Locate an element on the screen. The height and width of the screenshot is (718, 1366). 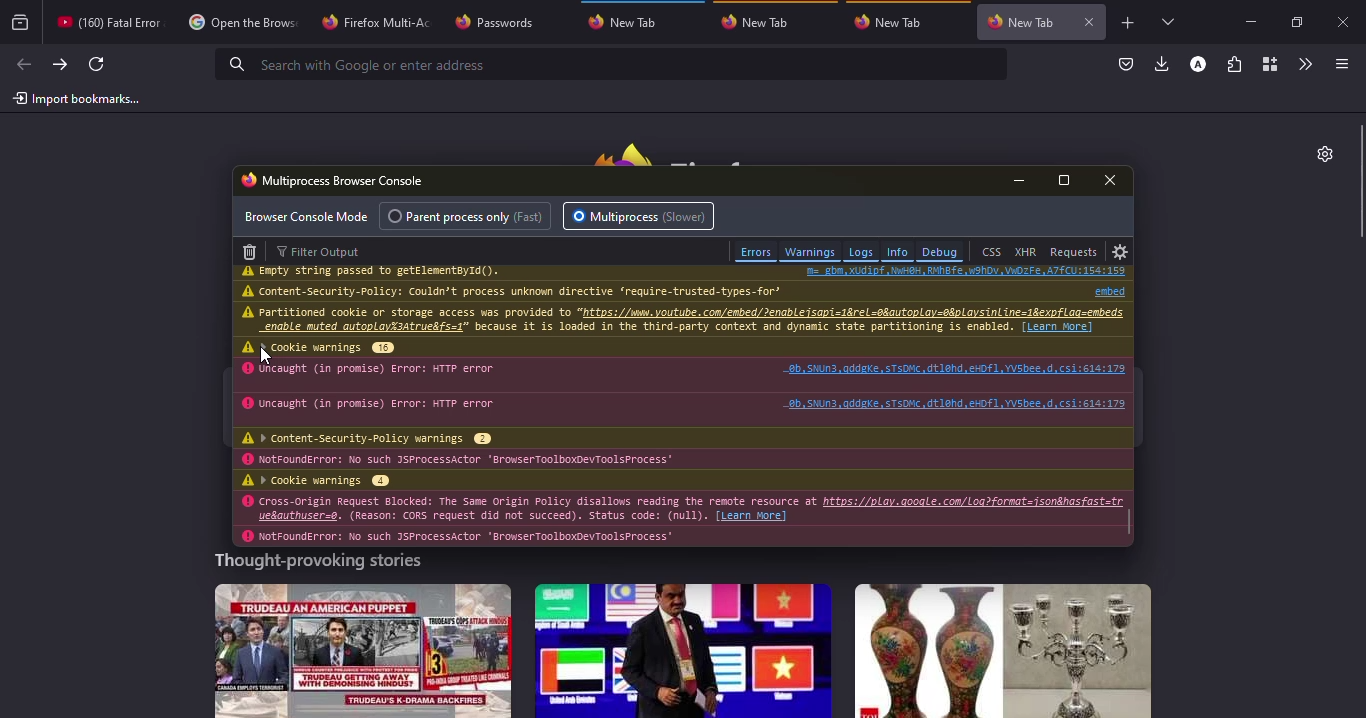
info is located at coordinates (469, 460).